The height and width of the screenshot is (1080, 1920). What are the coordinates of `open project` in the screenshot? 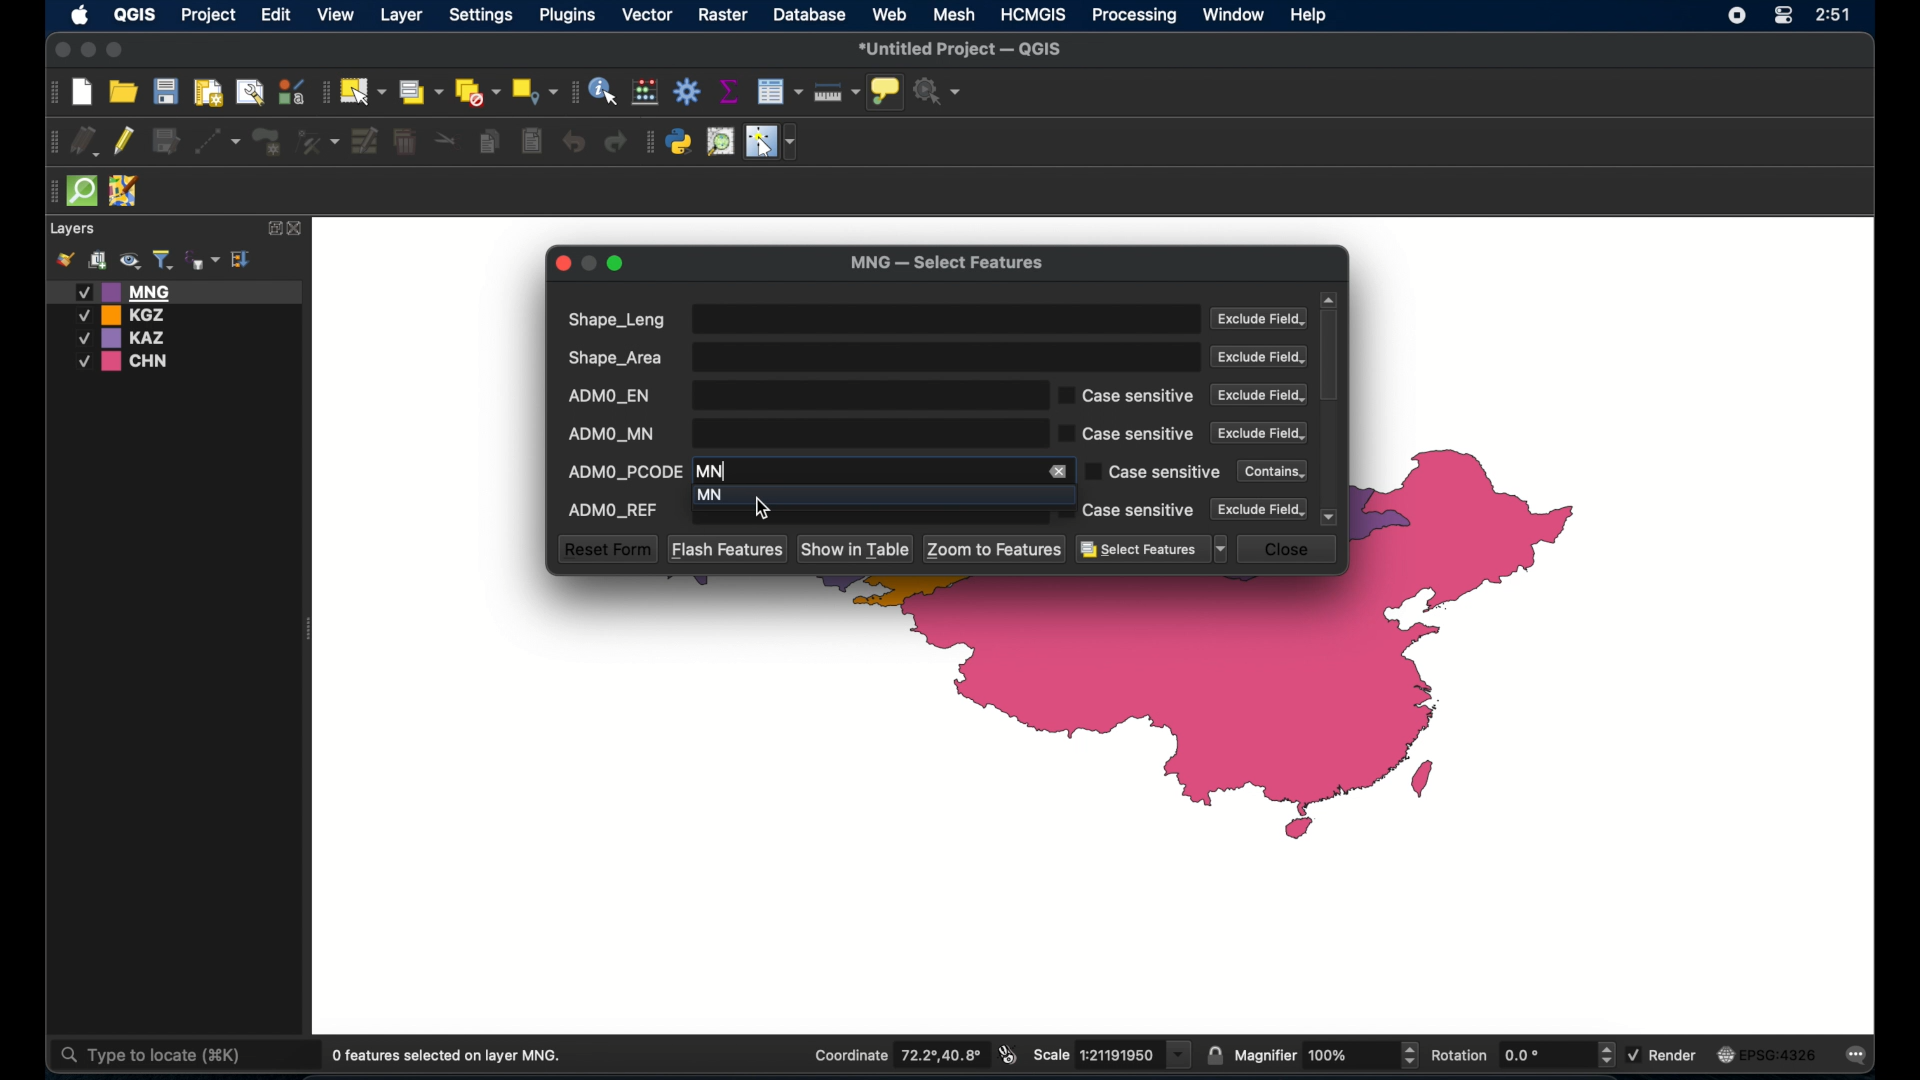 It's located at (123, 91).